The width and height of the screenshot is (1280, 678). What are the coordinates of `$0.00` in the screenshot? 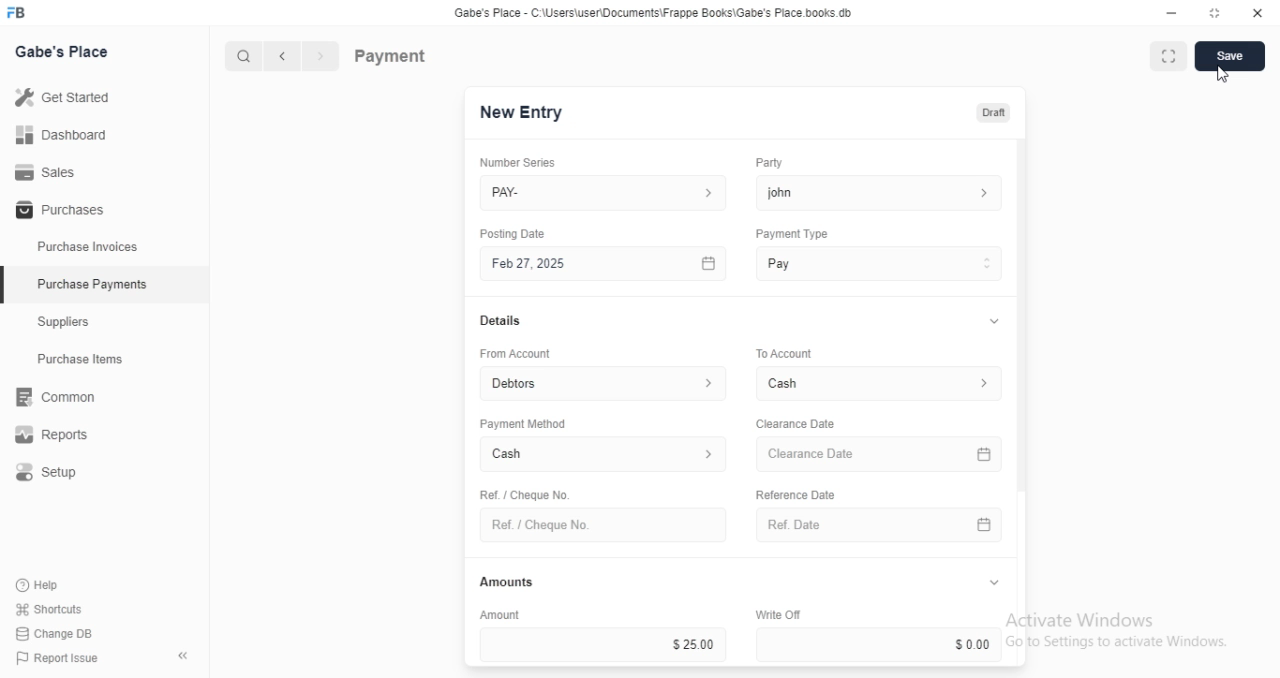 It's located at (882, 644).